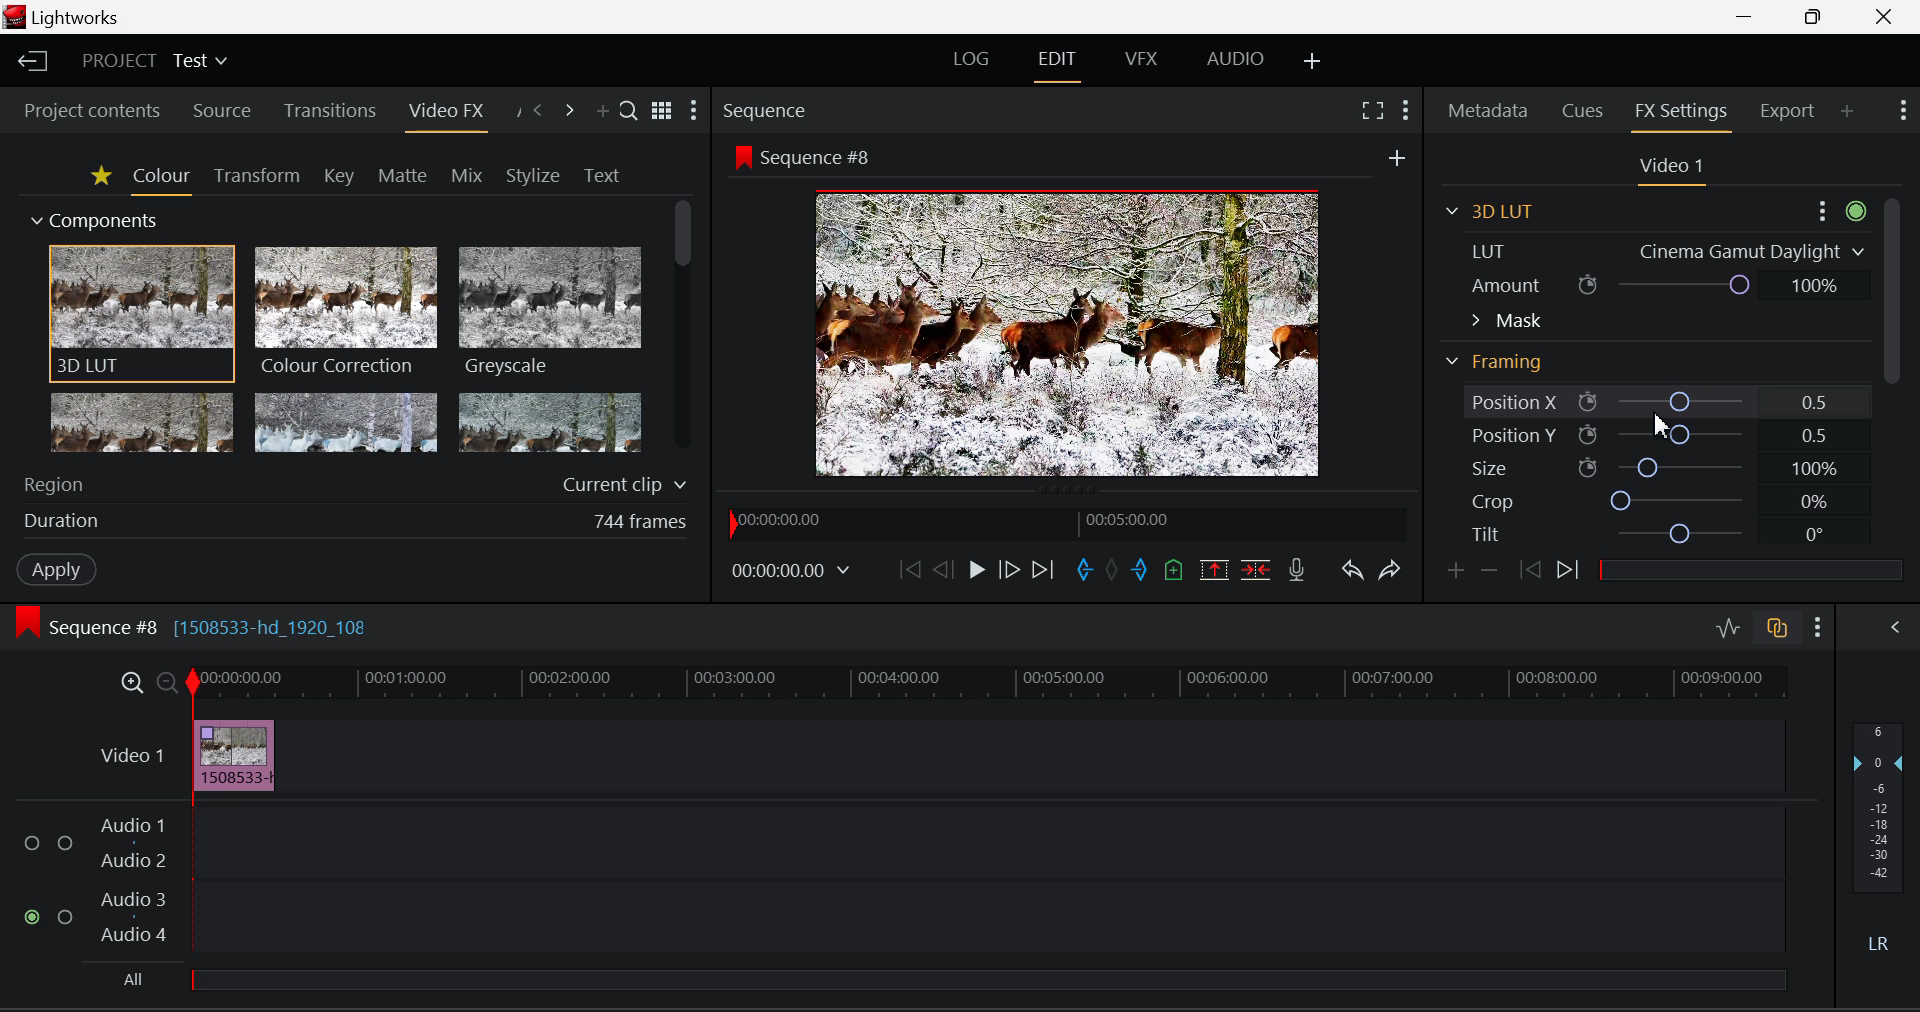 Image resolution: width=1920 pixels, height=1012 pixels. I want to click on Cues, so click(1582, 111).